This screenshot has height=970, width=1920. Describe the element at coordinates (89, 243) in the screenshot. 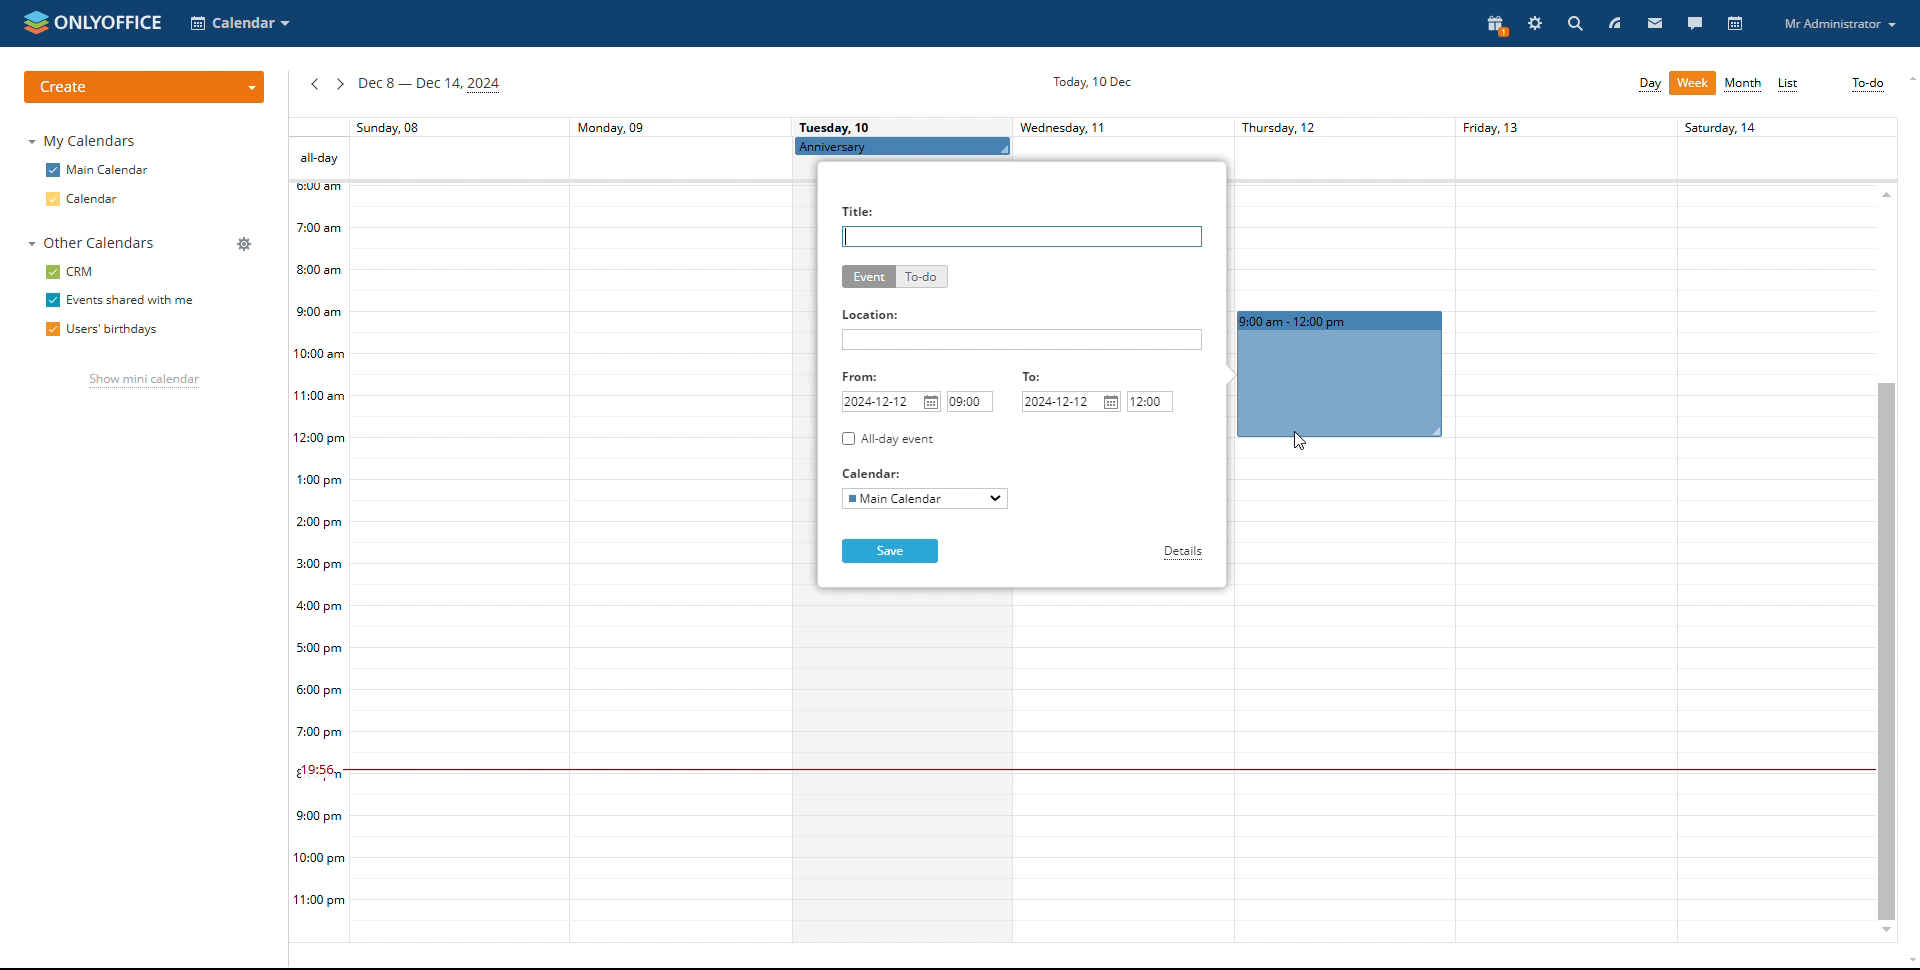

I see `other calendars` at that location.